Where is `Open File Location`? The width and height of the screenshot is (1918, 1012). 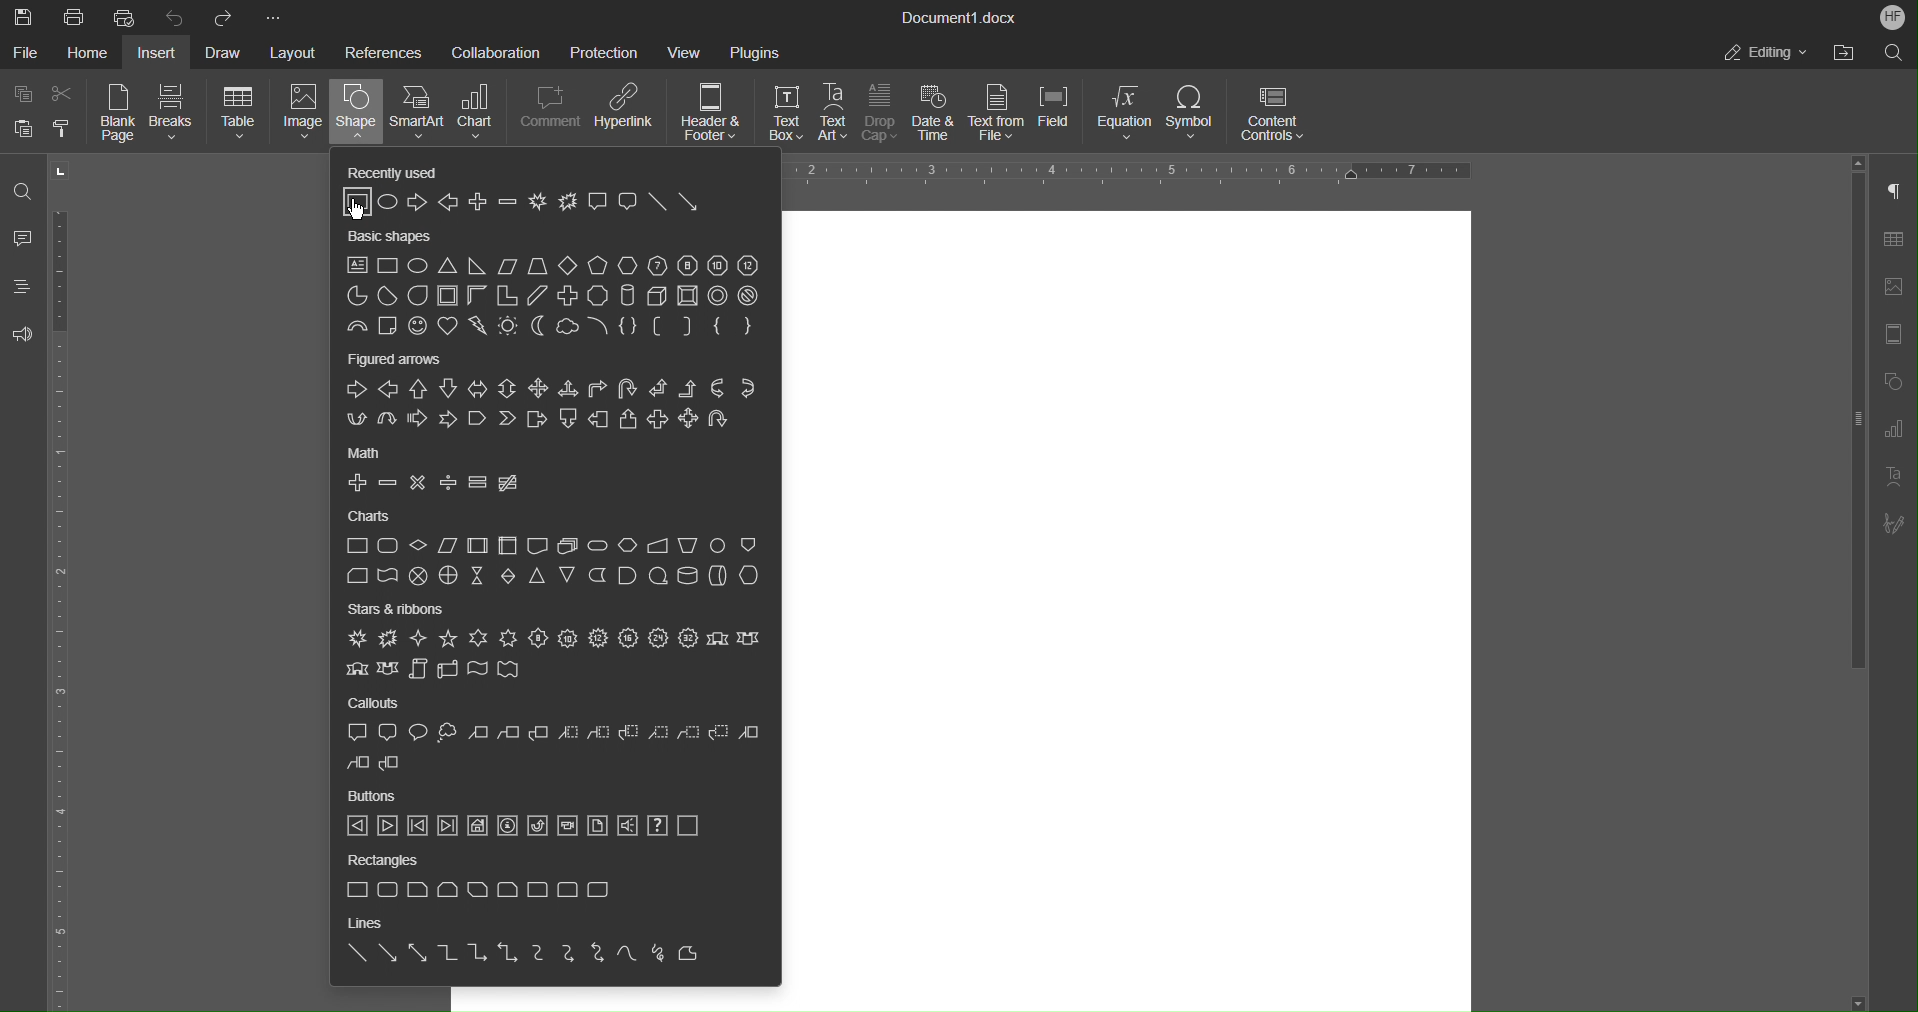
Open File Location is located at coordinates (1843, 53).